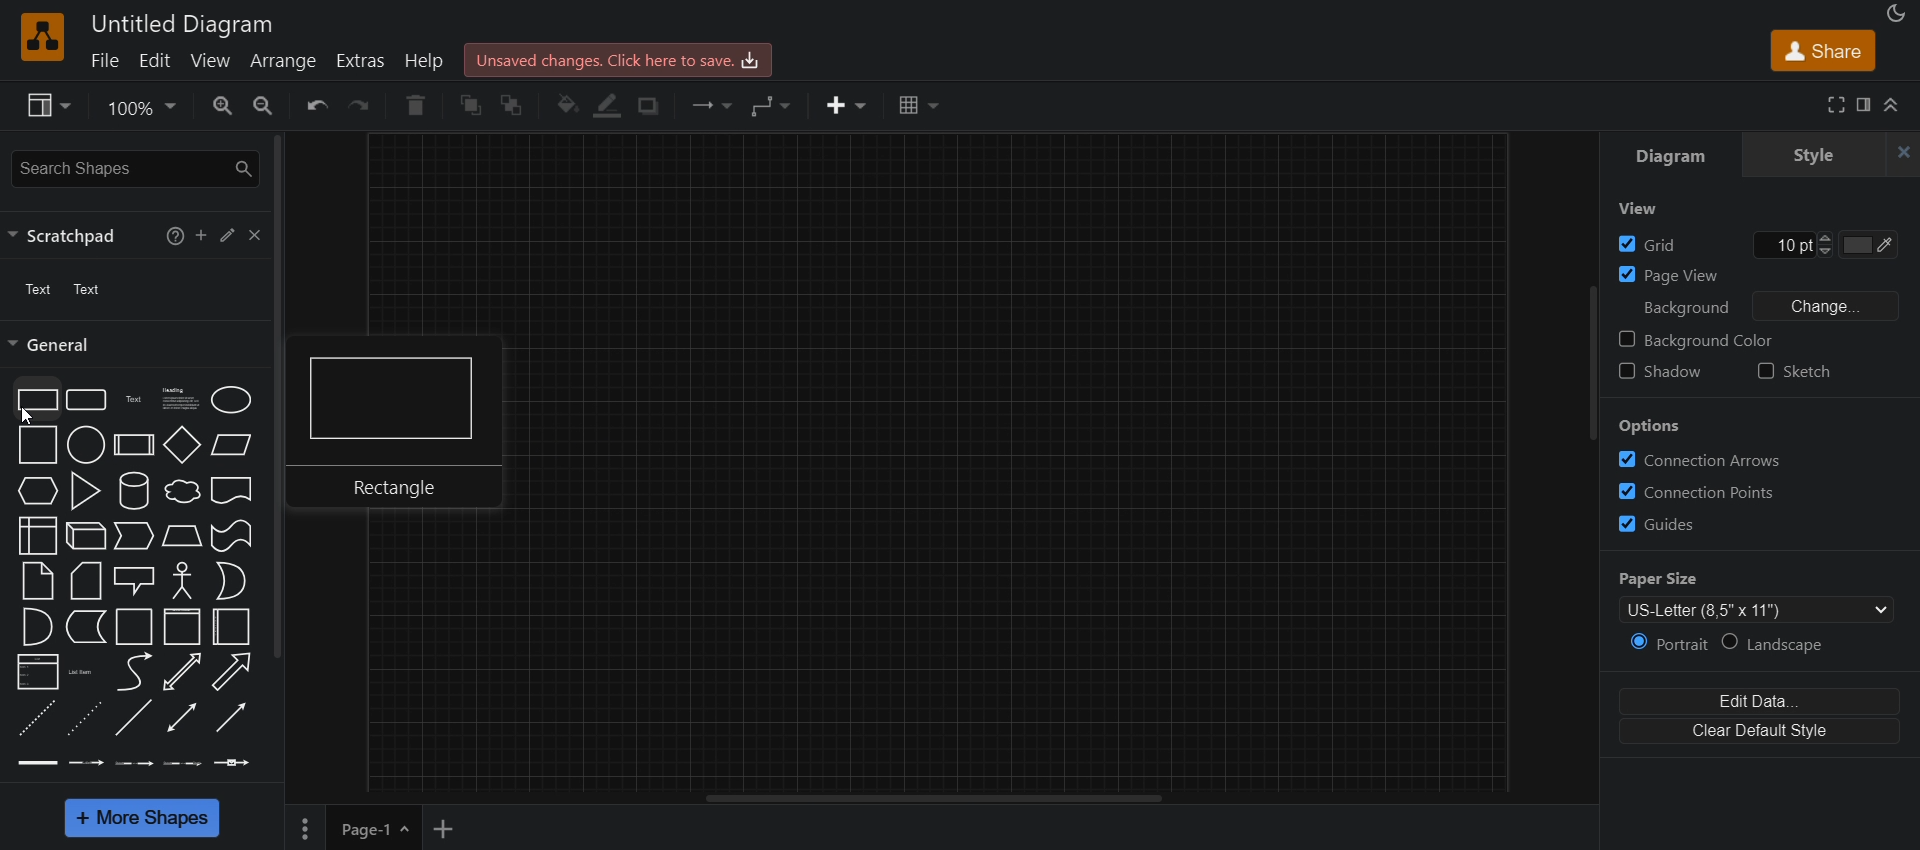 The height and width of the screenshot is (850, 1920). What do you see at coordinates (1675, 273) in the screenshot?
I see `page view` at bounding box center [1675, 273].